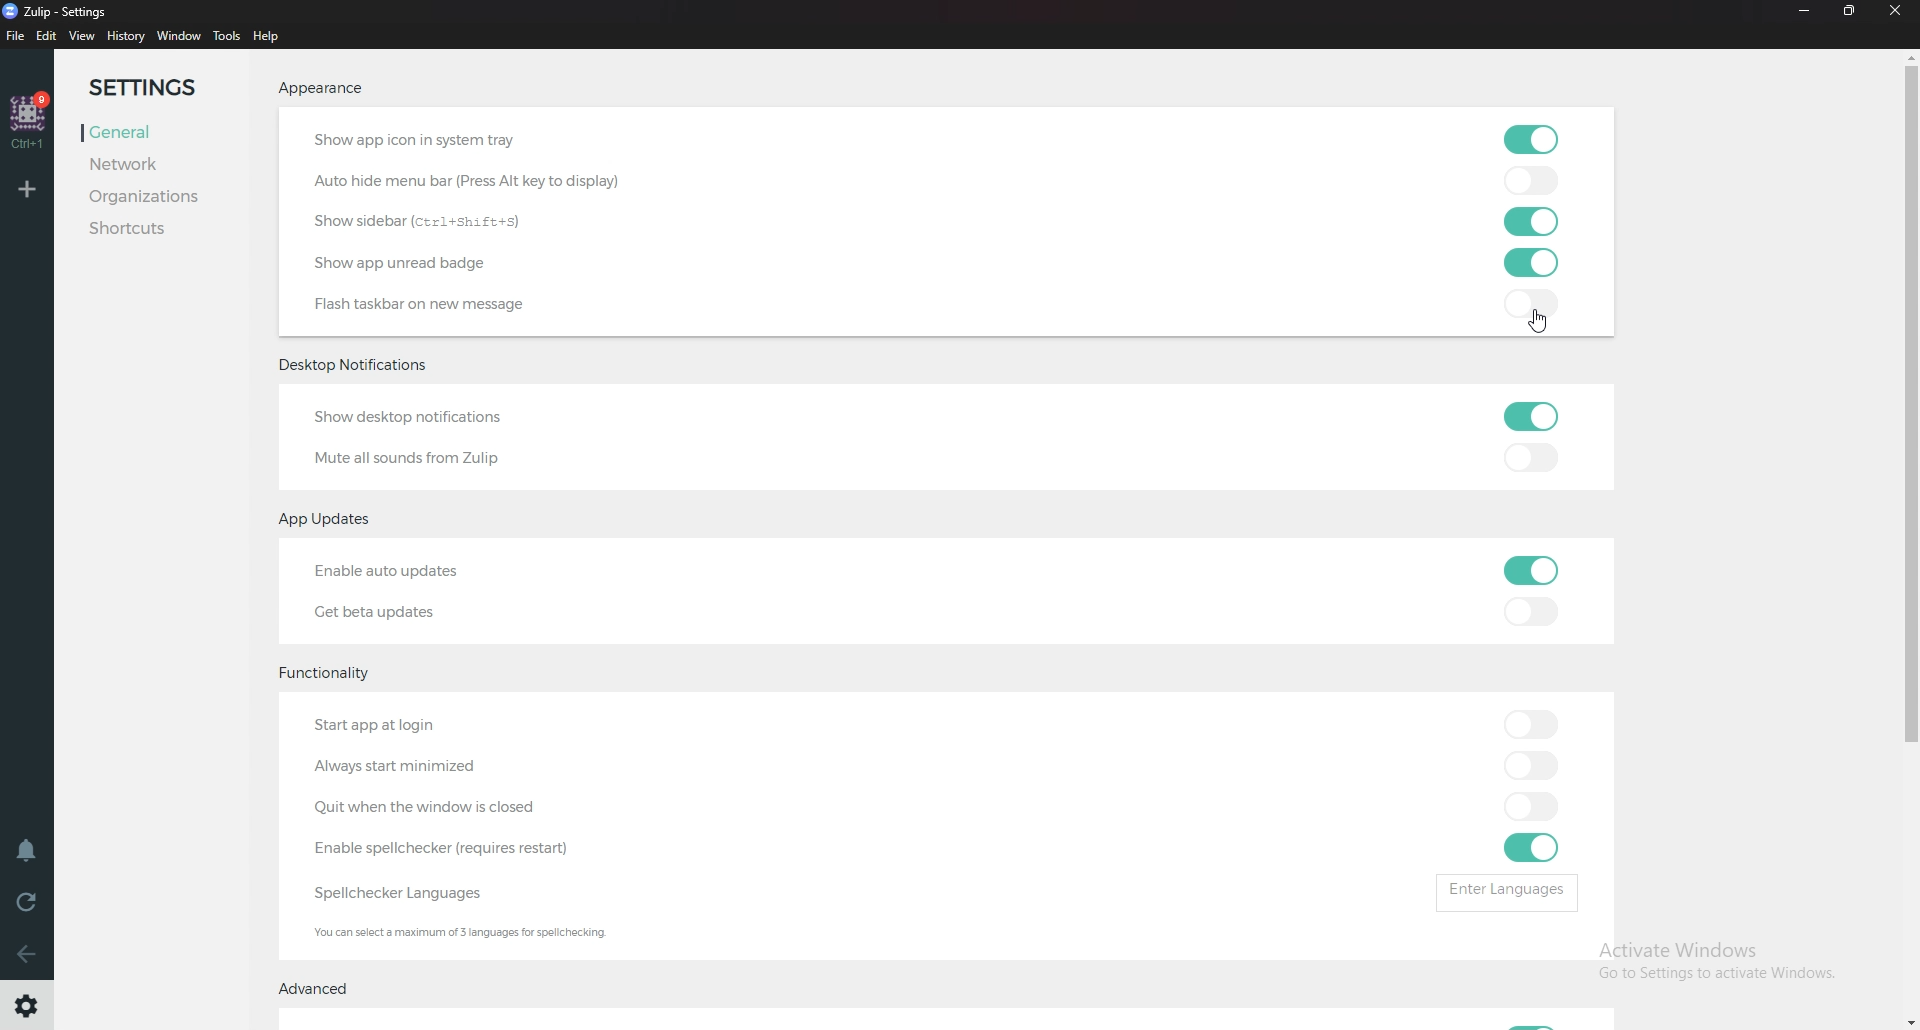 Image resolution: width=1920 pixels, height=1030 pixels. What do you see at coordinates (322, 87) in the screenshot?
I see `appearance` at bounding box center [322, 87].